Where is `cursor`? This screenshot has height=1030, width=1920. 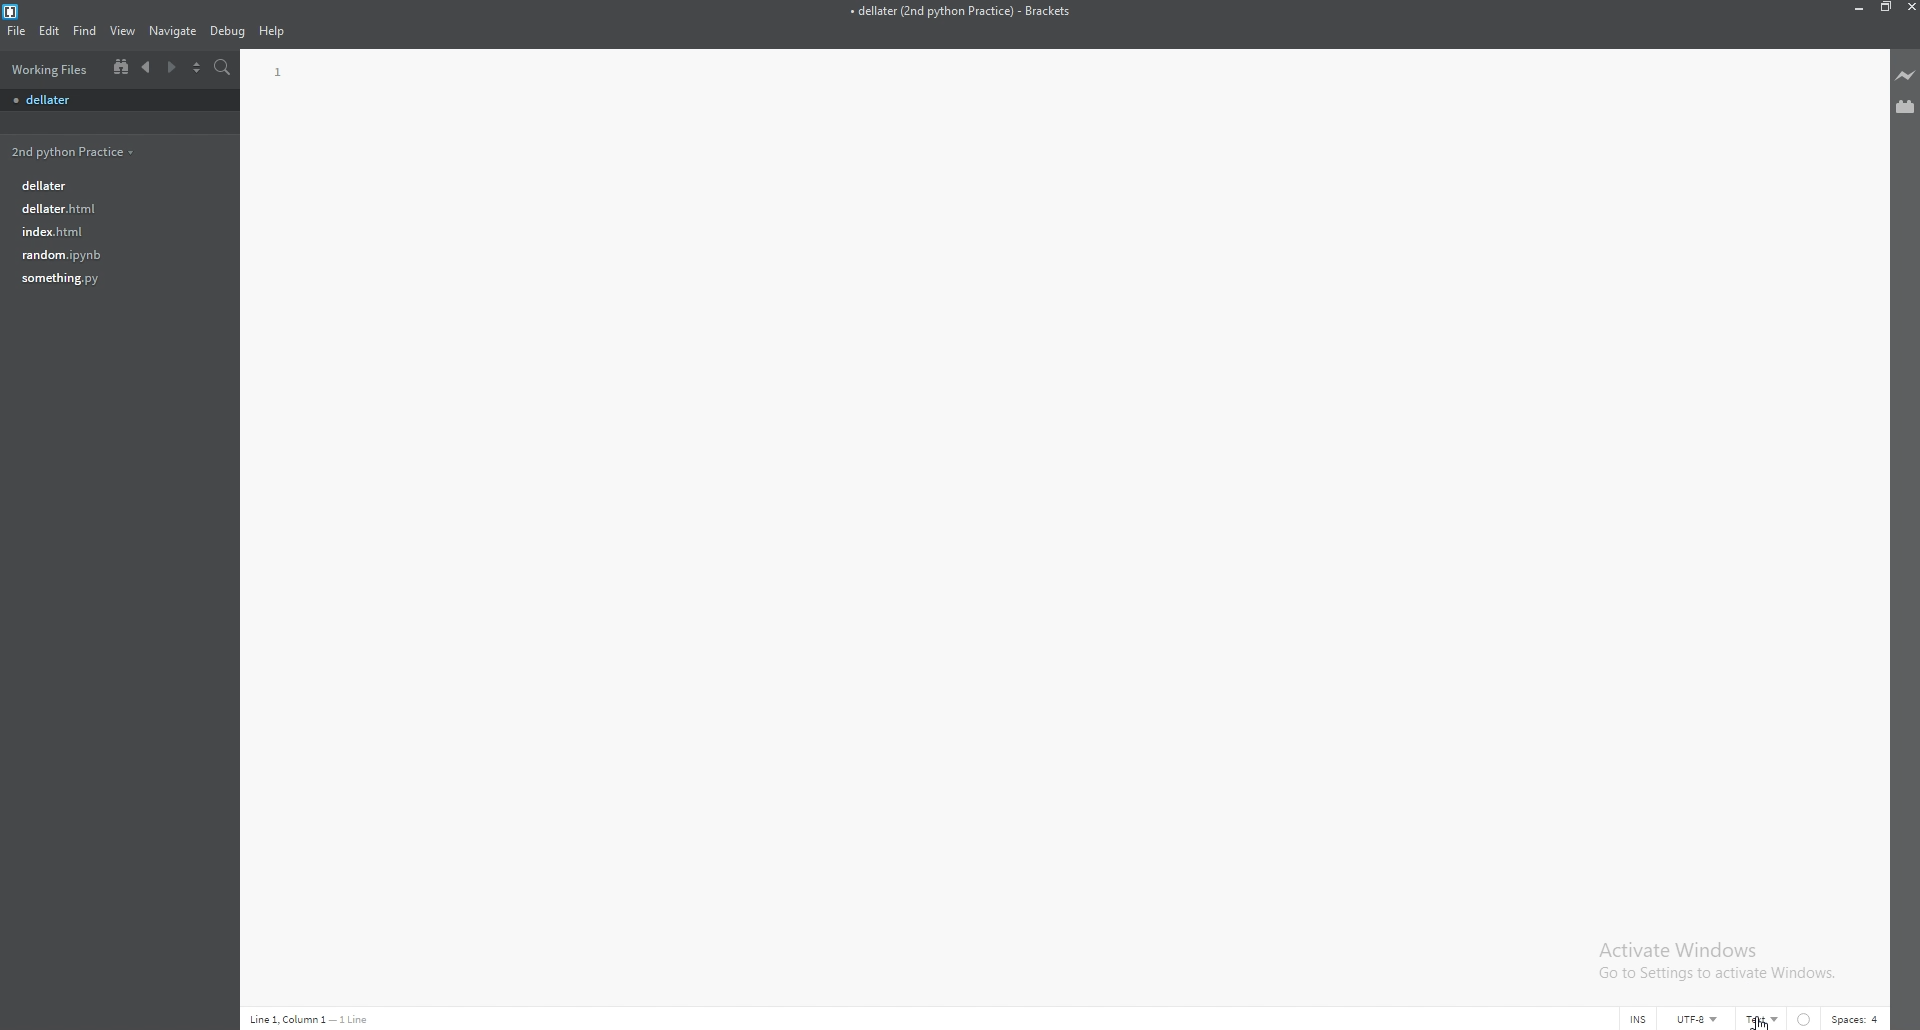 cursor is located at coordinates (1767, 1023).